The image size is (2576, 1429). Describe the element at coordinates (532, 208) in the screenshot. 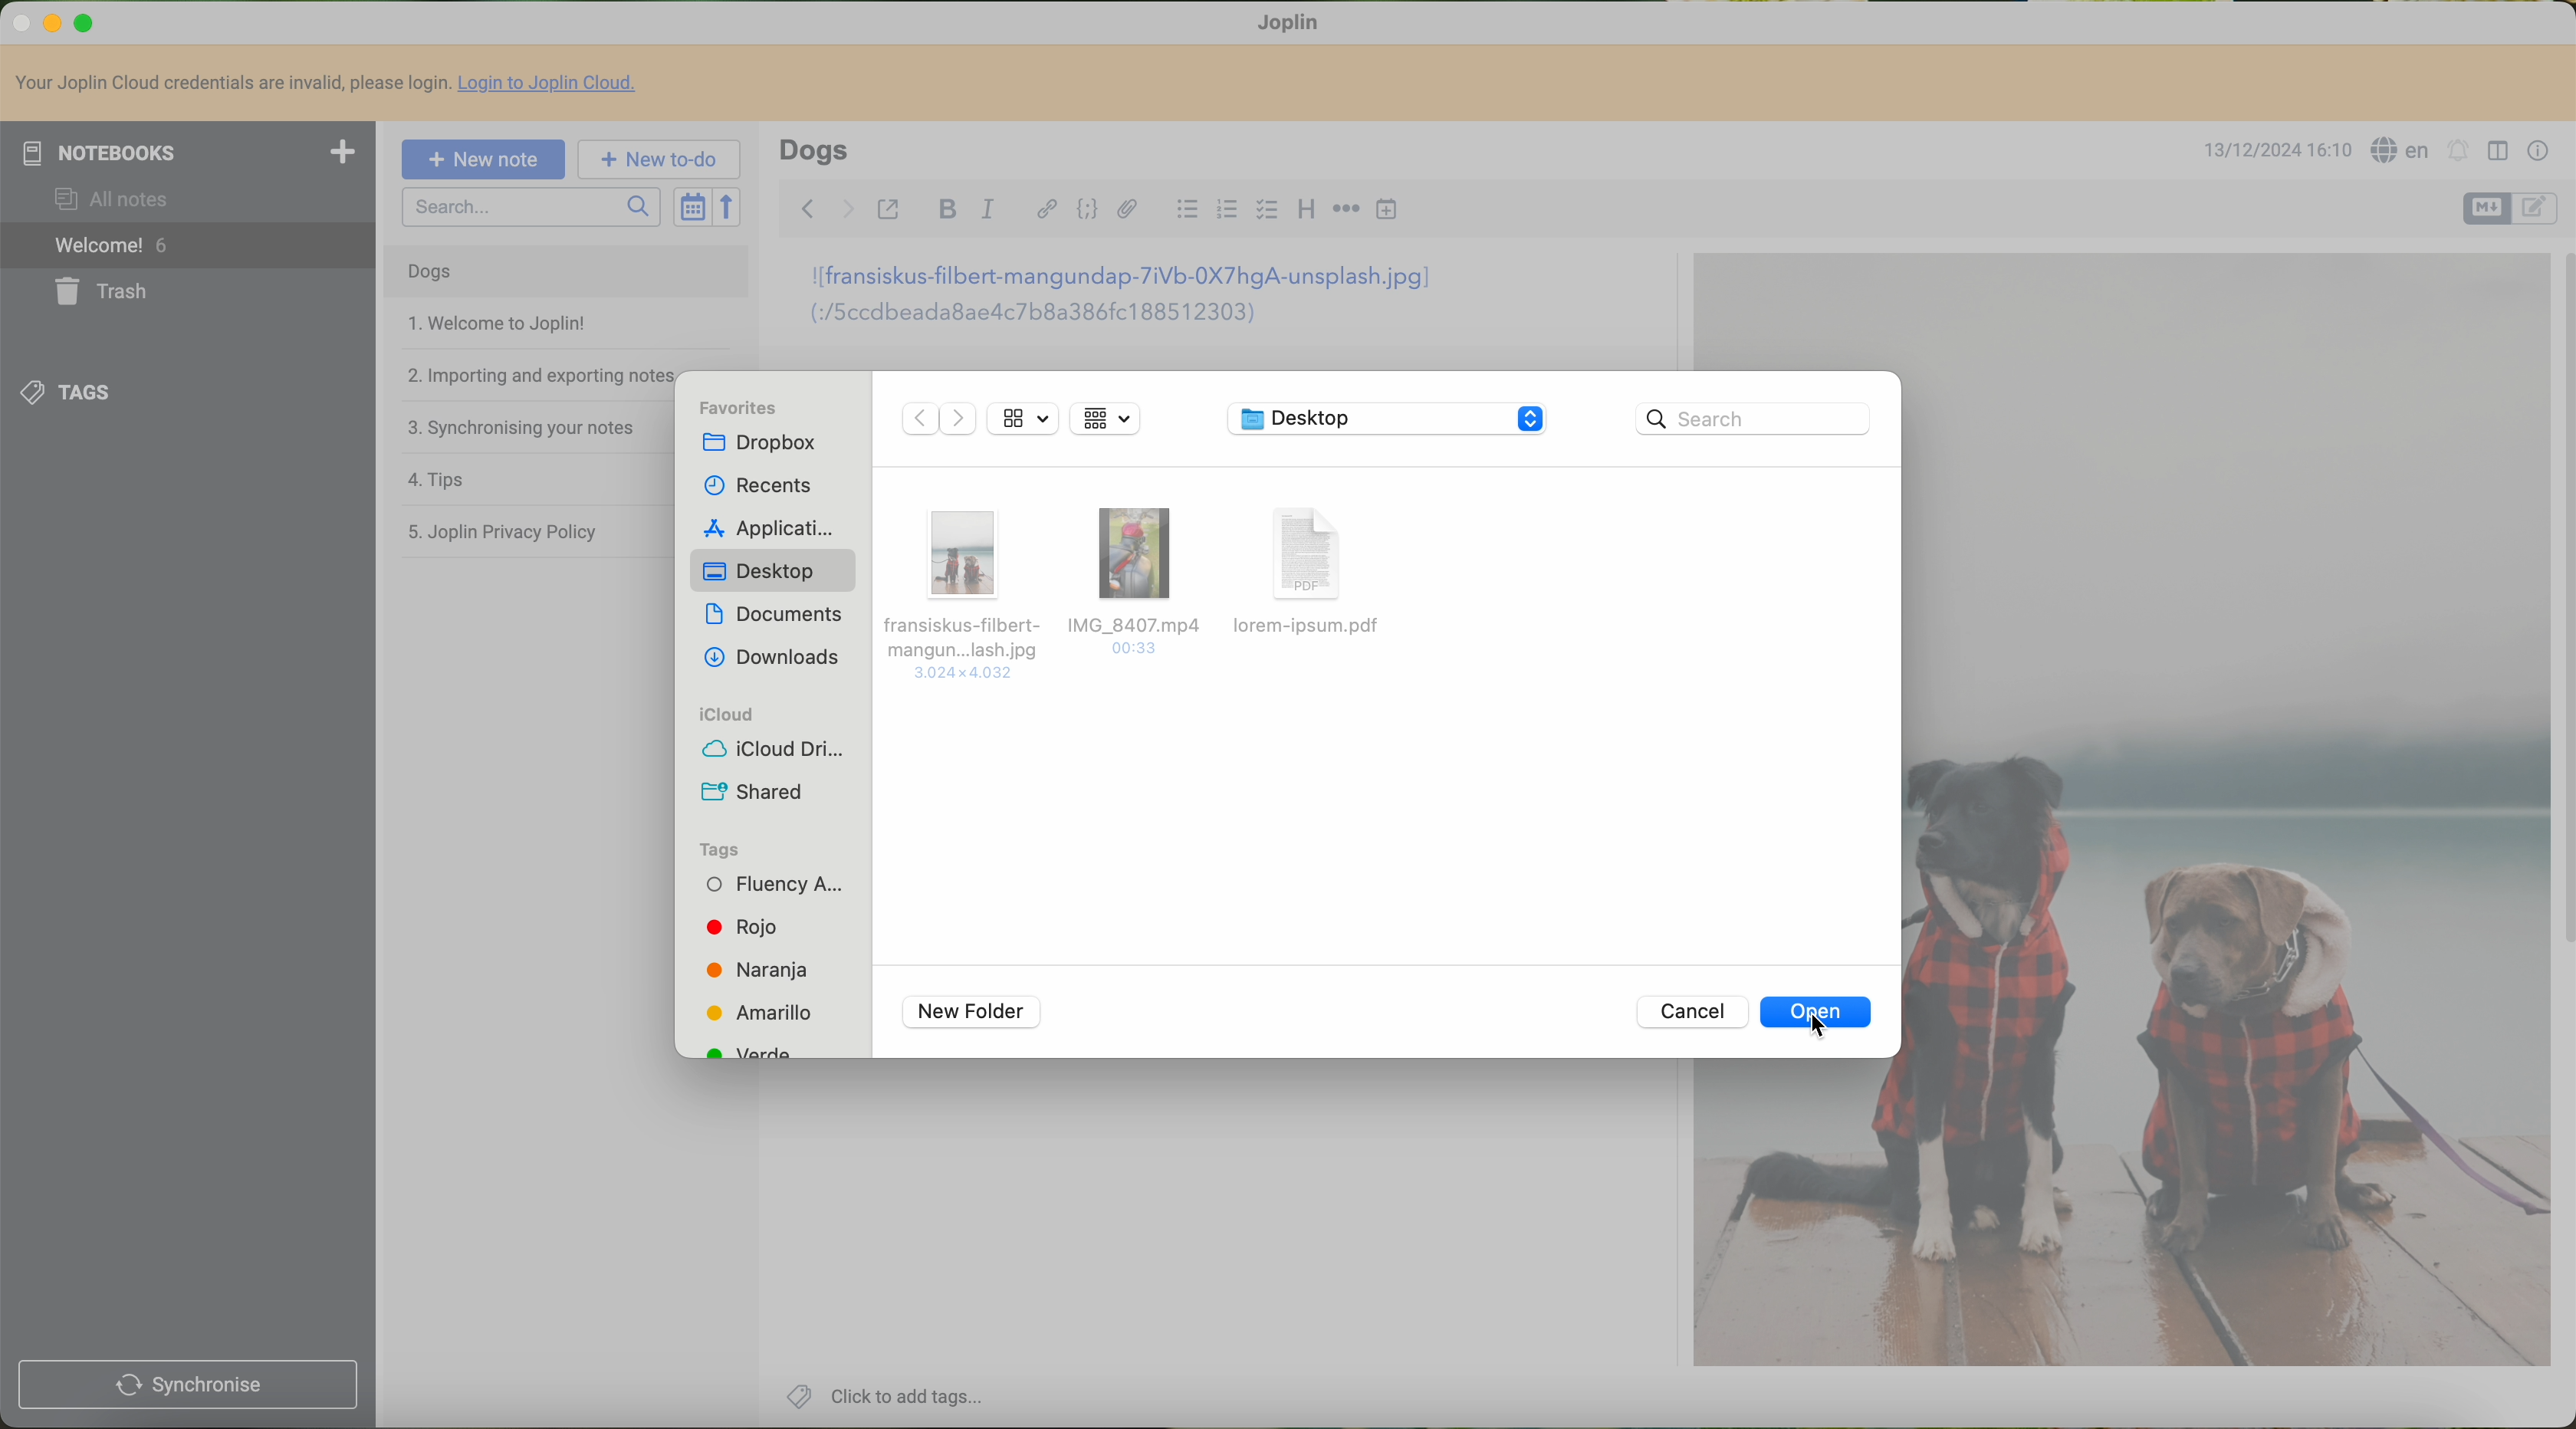

I see `search bar` at that location.